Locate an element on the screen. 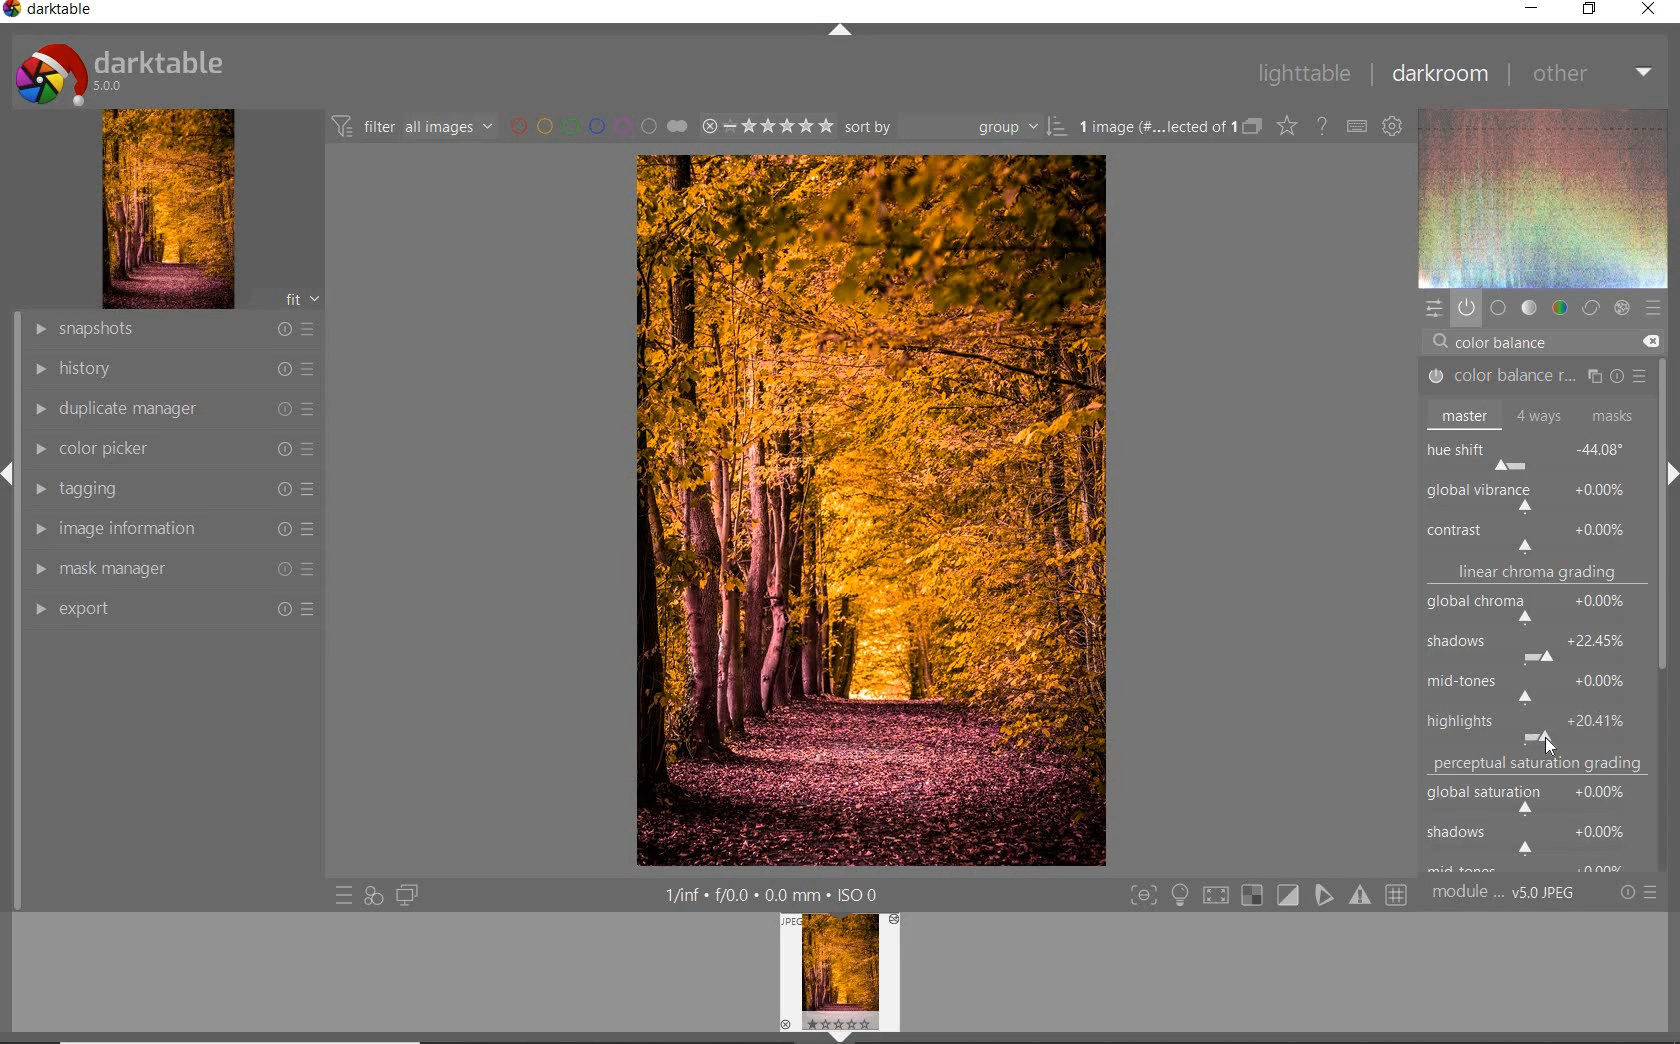 The width and height of the screenshot is (1680, 1044). expand/collapse is located at coordinates (837, 30).